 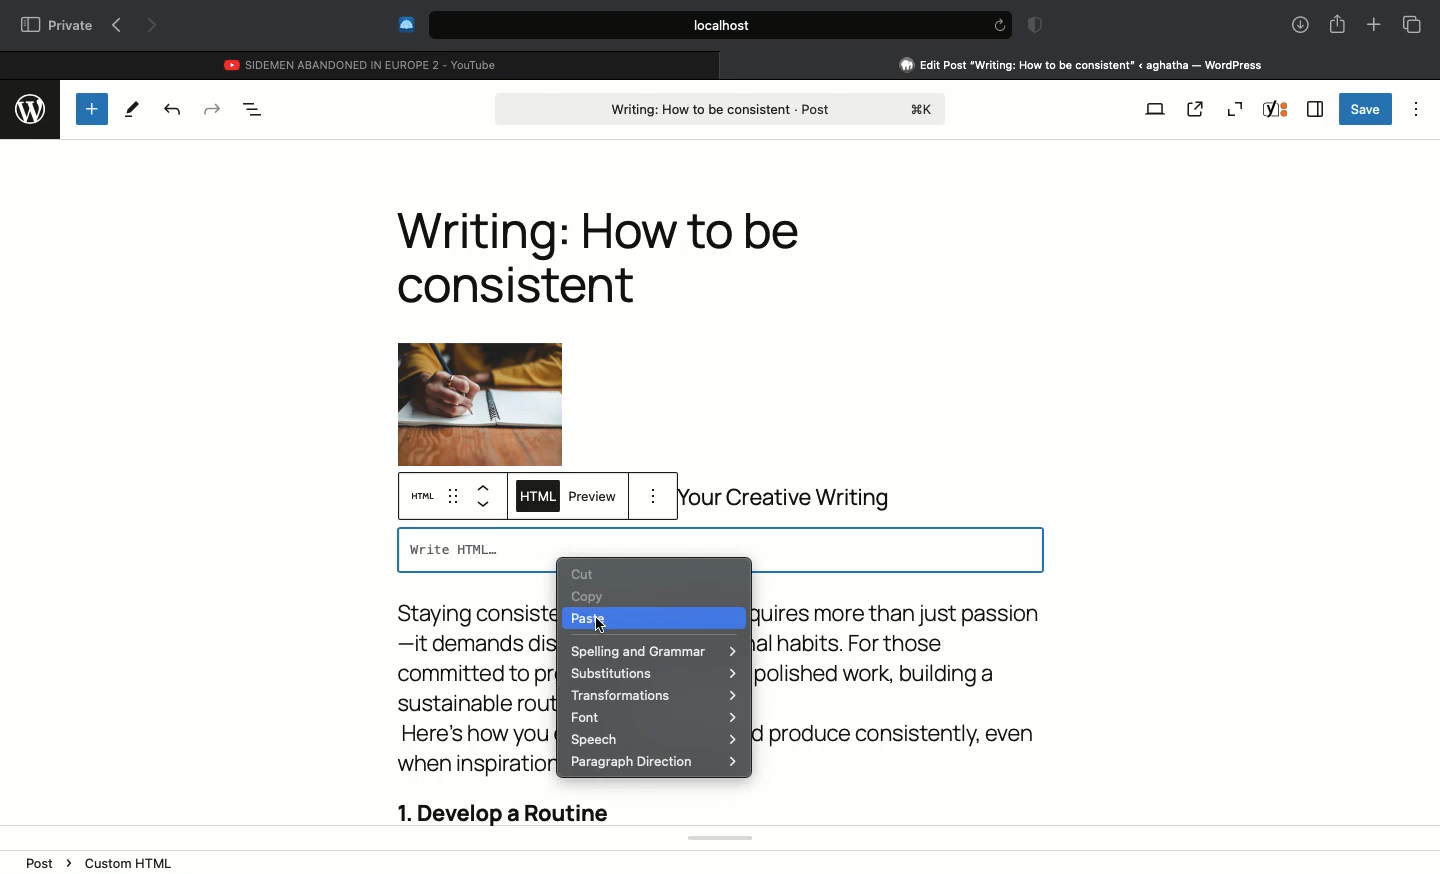 I want to click on refresh, so click(x=998, y=25).